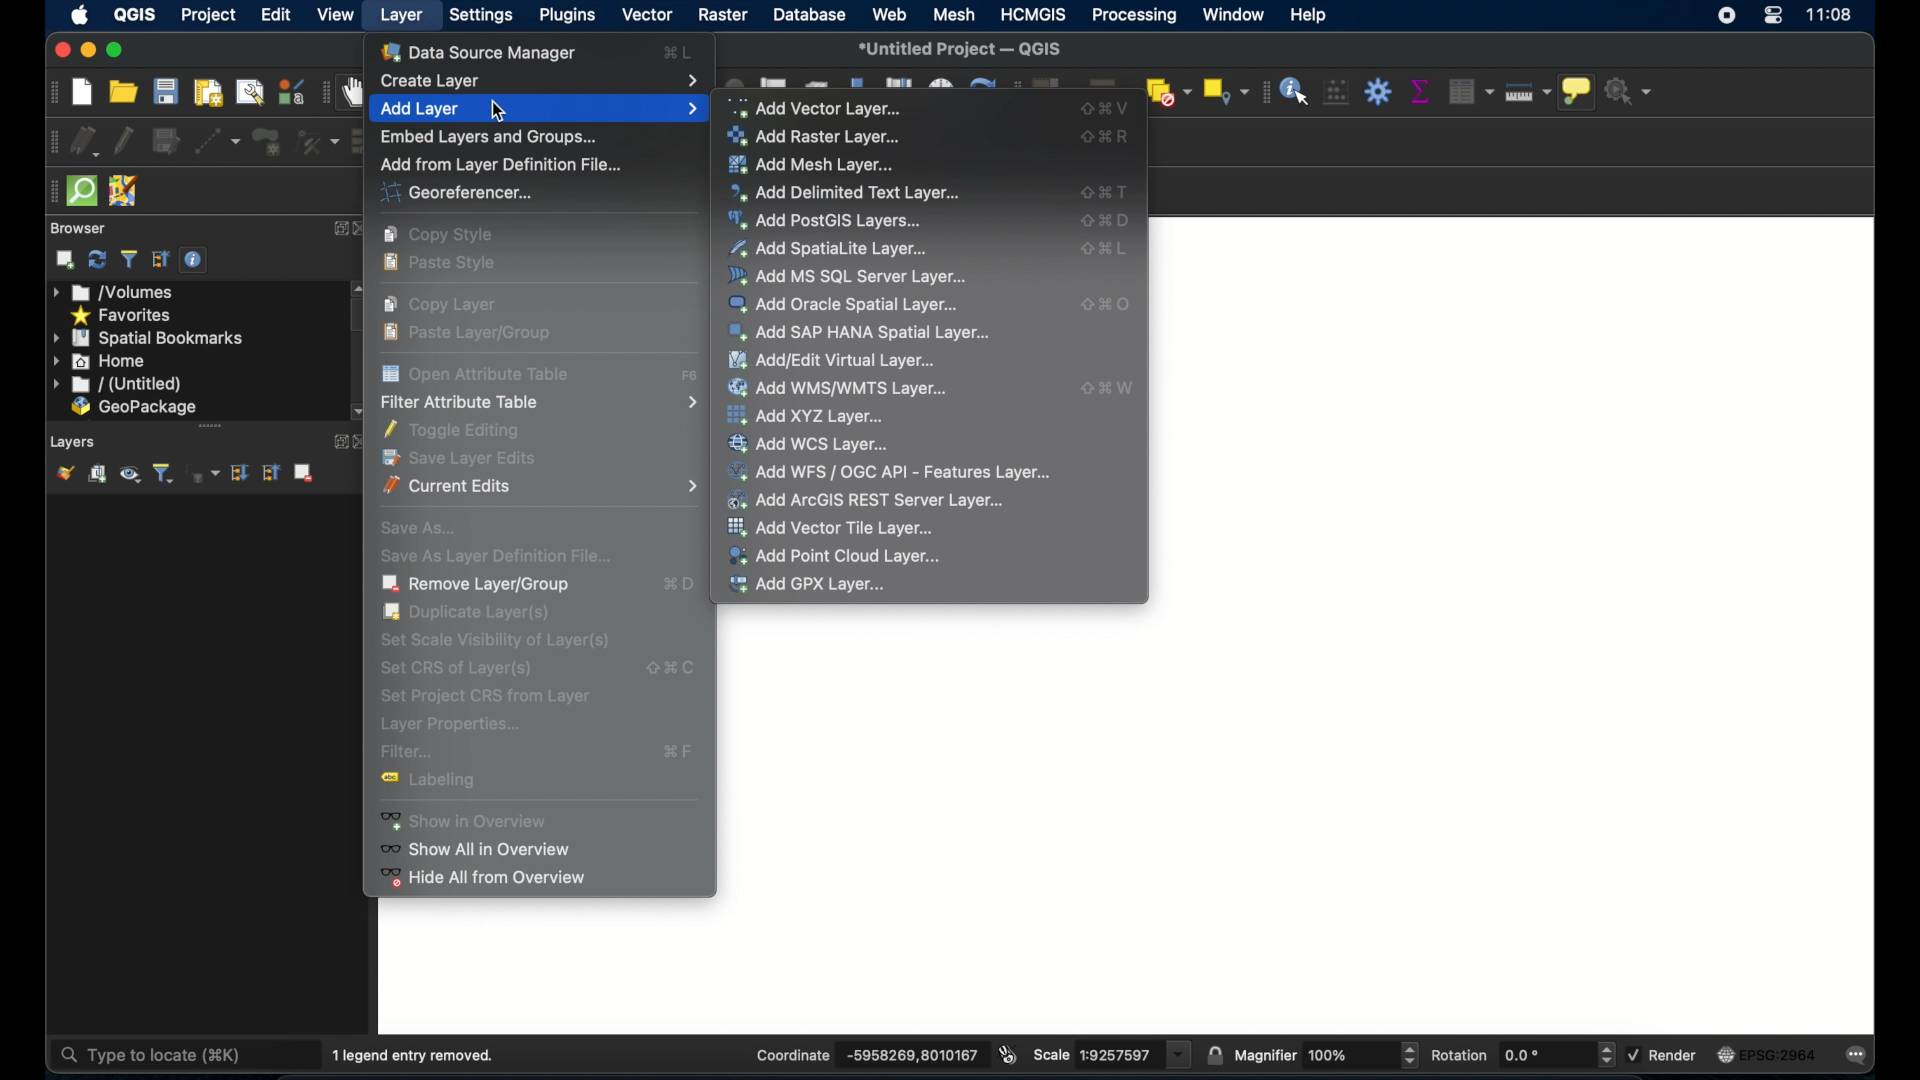 The height and width of the screenshot is (1080, 1920). Describe the element at coordinates (405, 18) in the screenshot. I see `layer` at that location.